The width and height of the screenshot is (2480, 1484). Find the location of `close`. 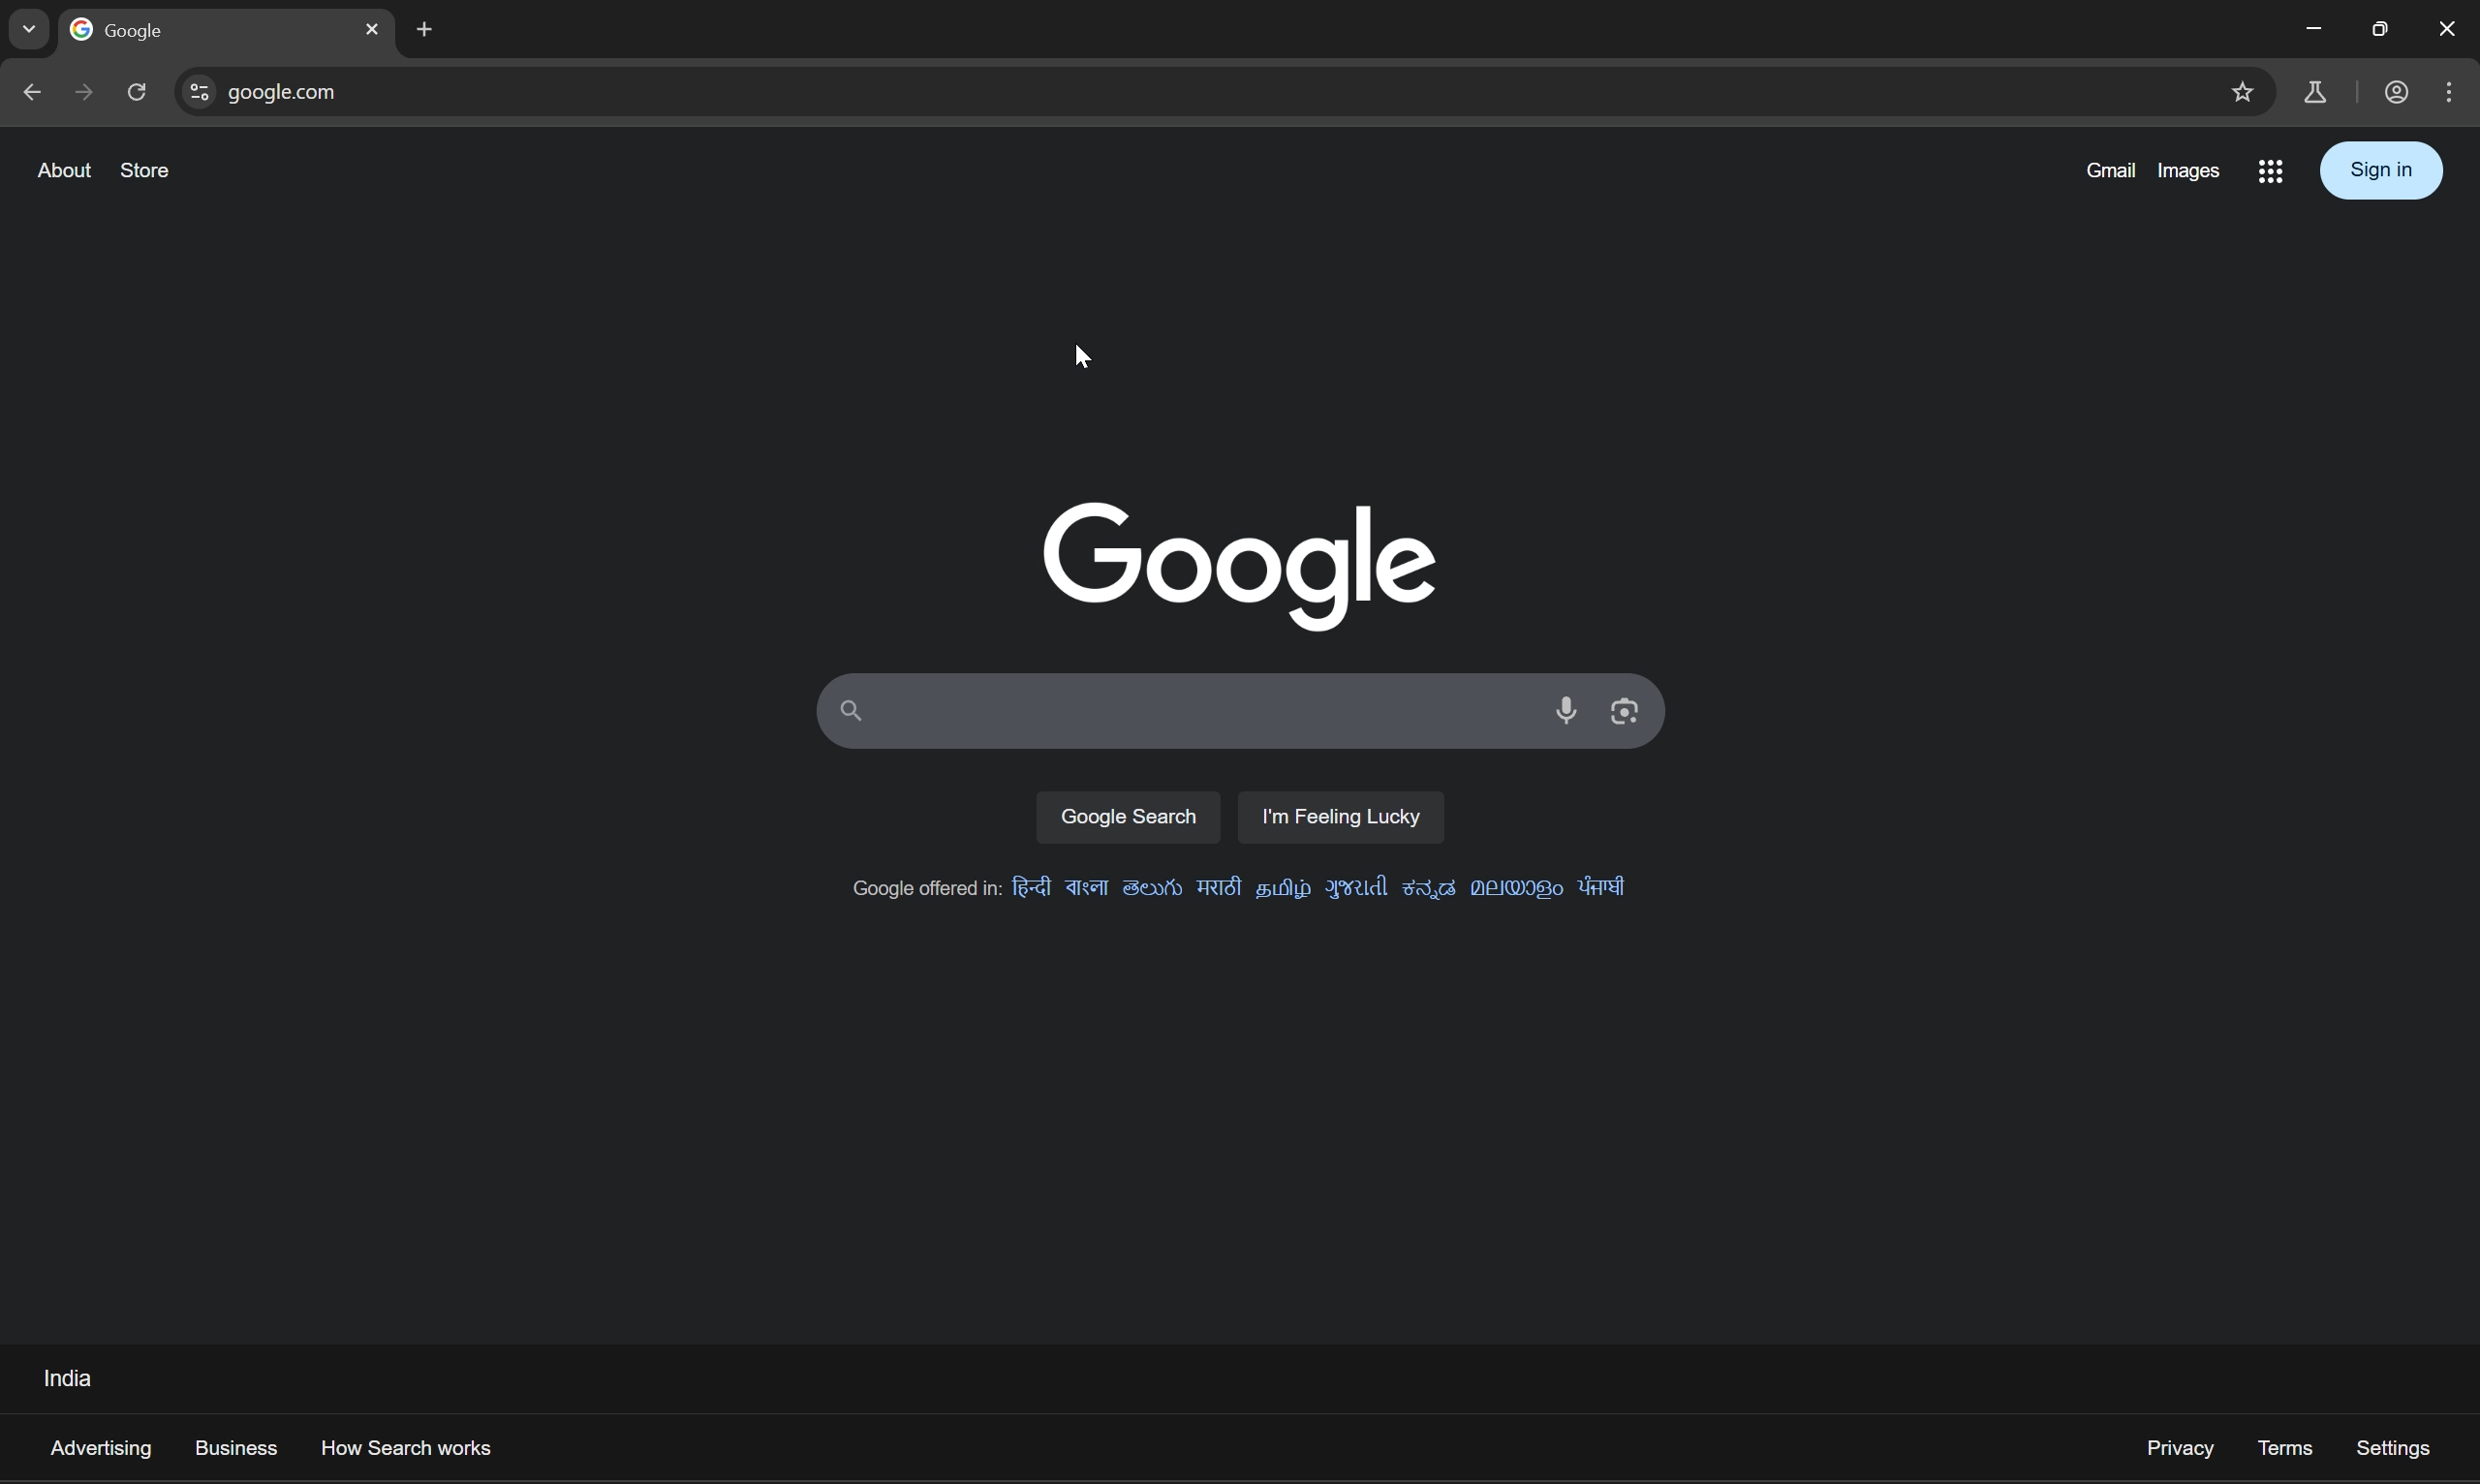

close is located at coordinates (2449, 26).